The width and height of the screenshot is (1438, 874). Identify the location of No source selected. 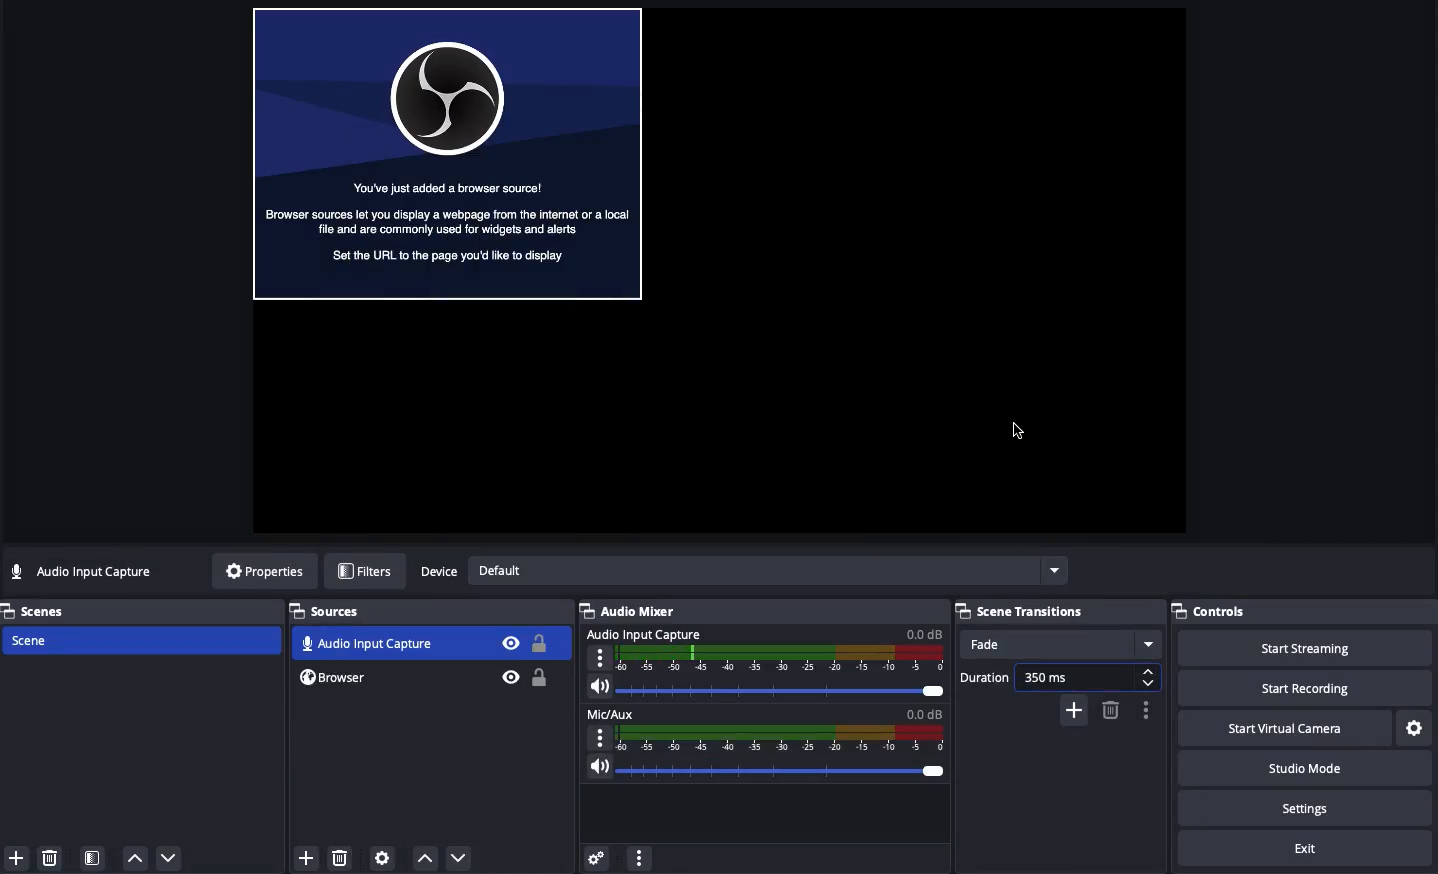
(65, 574).